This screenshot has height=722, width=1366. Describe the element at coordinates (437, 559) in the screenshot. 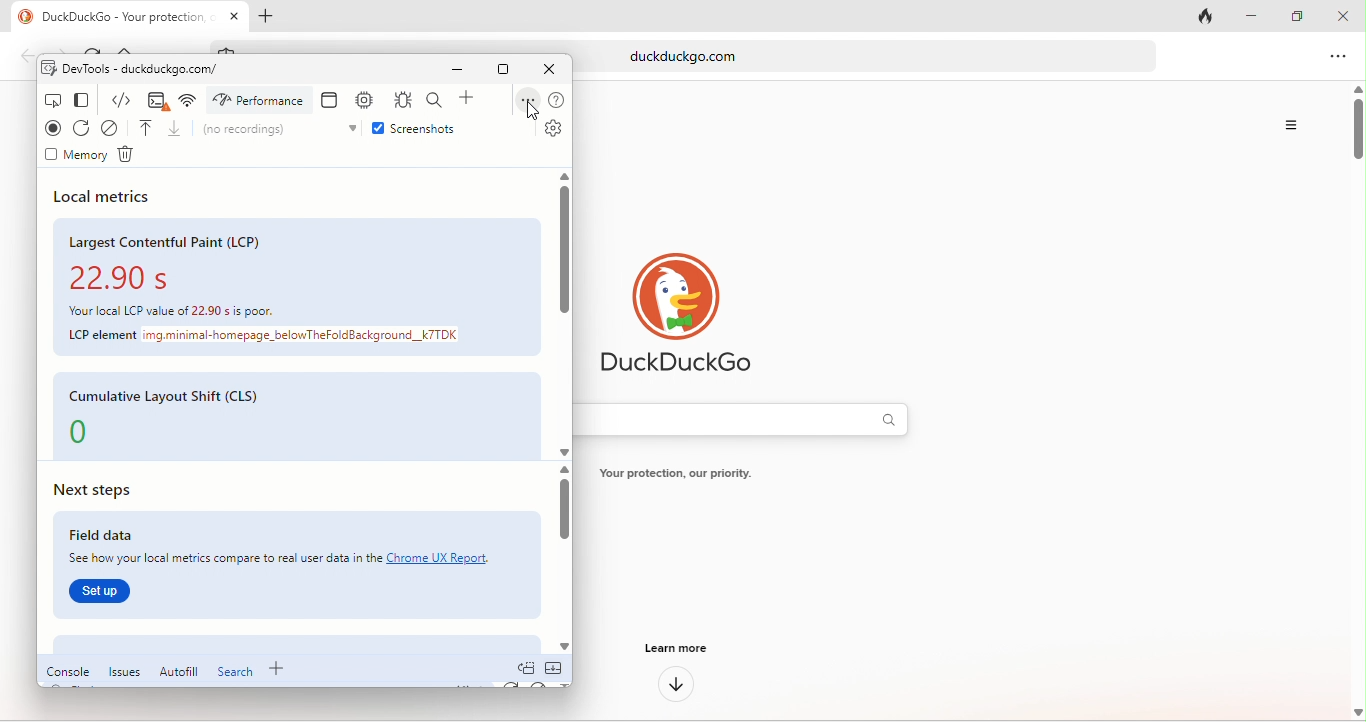

I see `Chrome UX report` at that location.